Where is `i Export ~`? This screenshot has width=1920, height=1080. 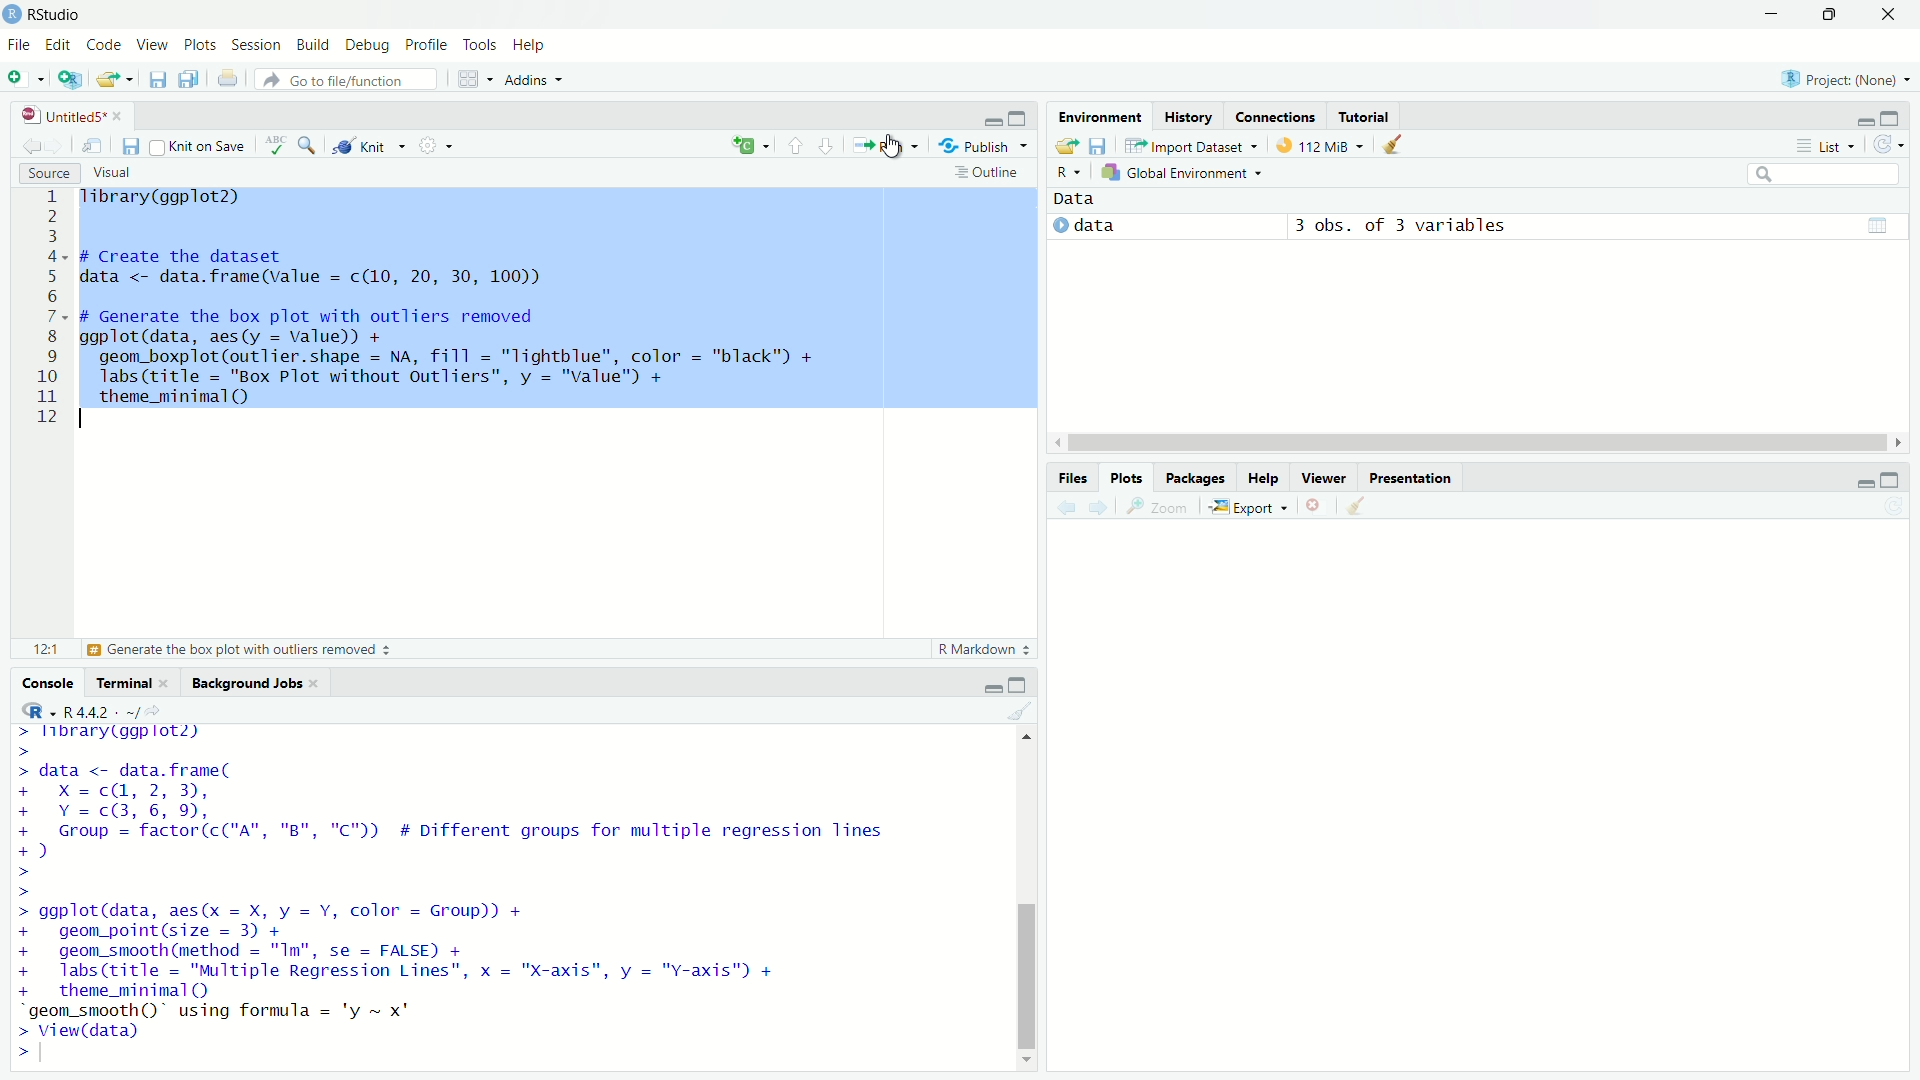
i Export ~ is located at coordinates (1251, 505).